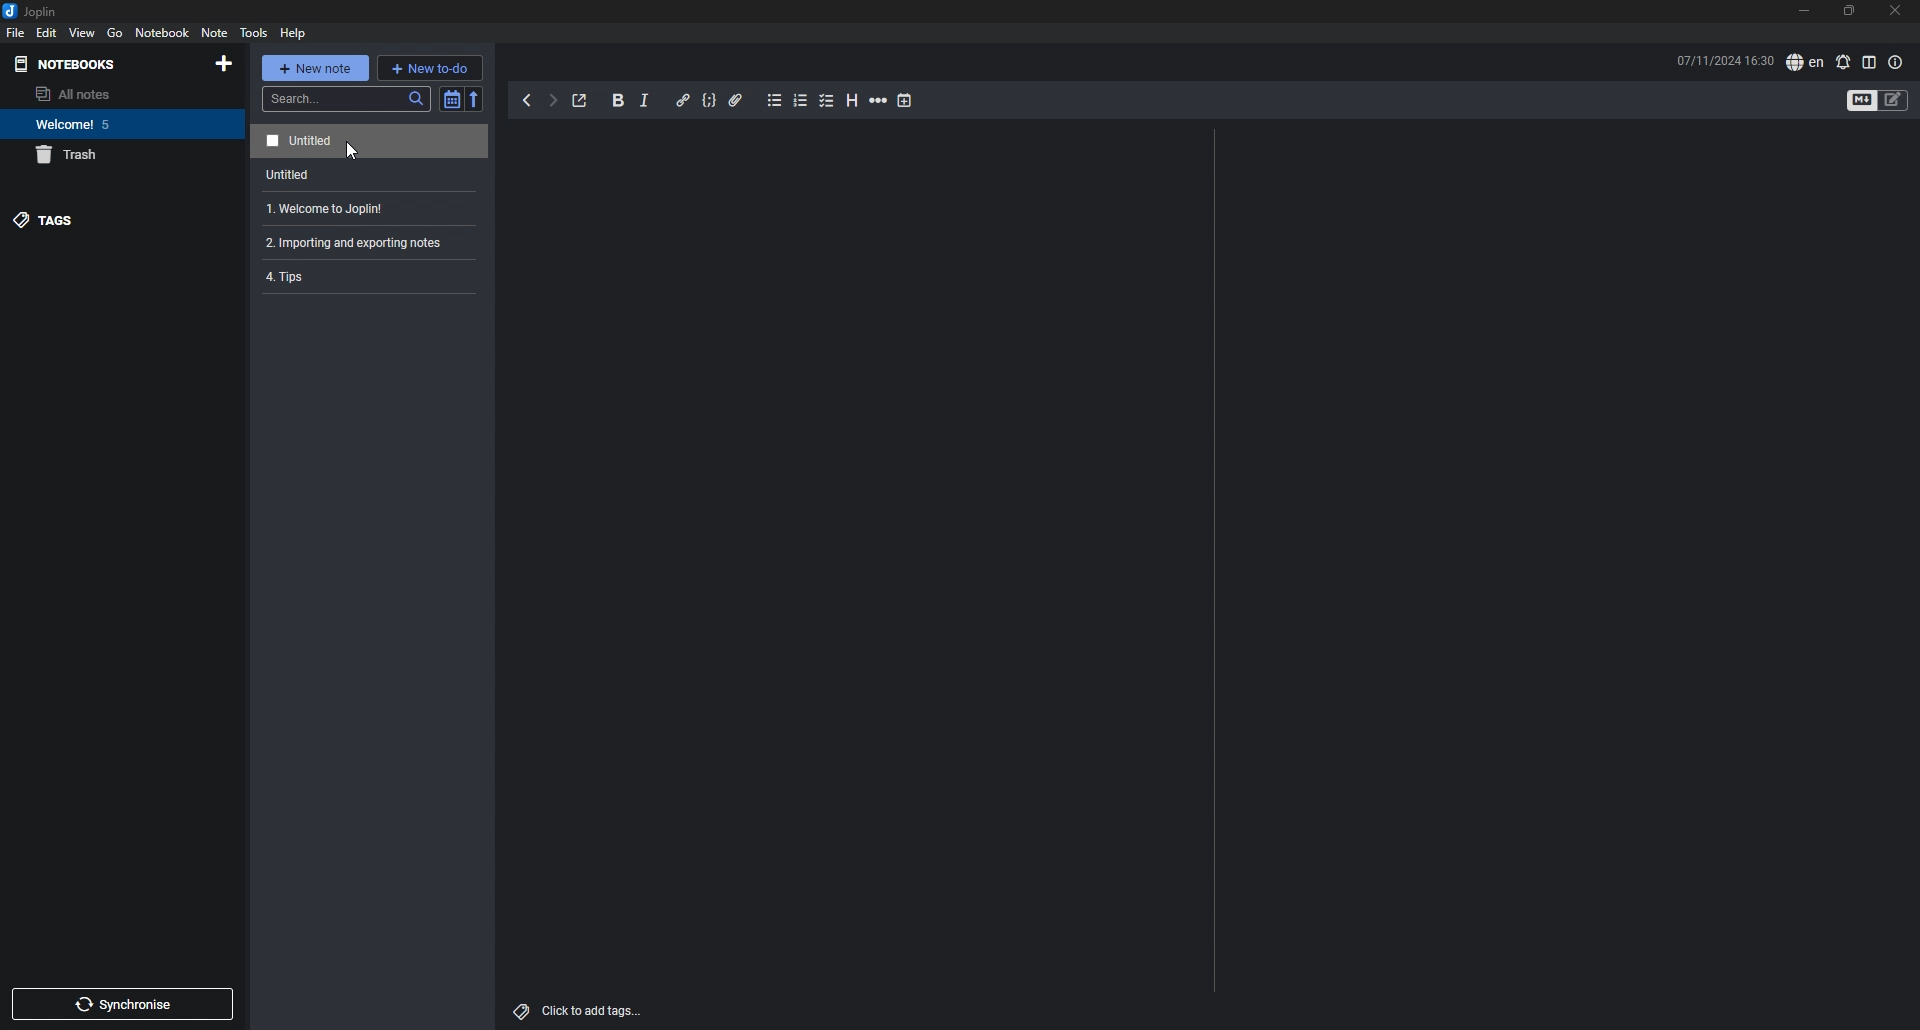 The image size is (1920, 1030). What do you see at coordinates (682, 99) in the screenshot?
I see `hyperlink` at bounding box center [682, 99].